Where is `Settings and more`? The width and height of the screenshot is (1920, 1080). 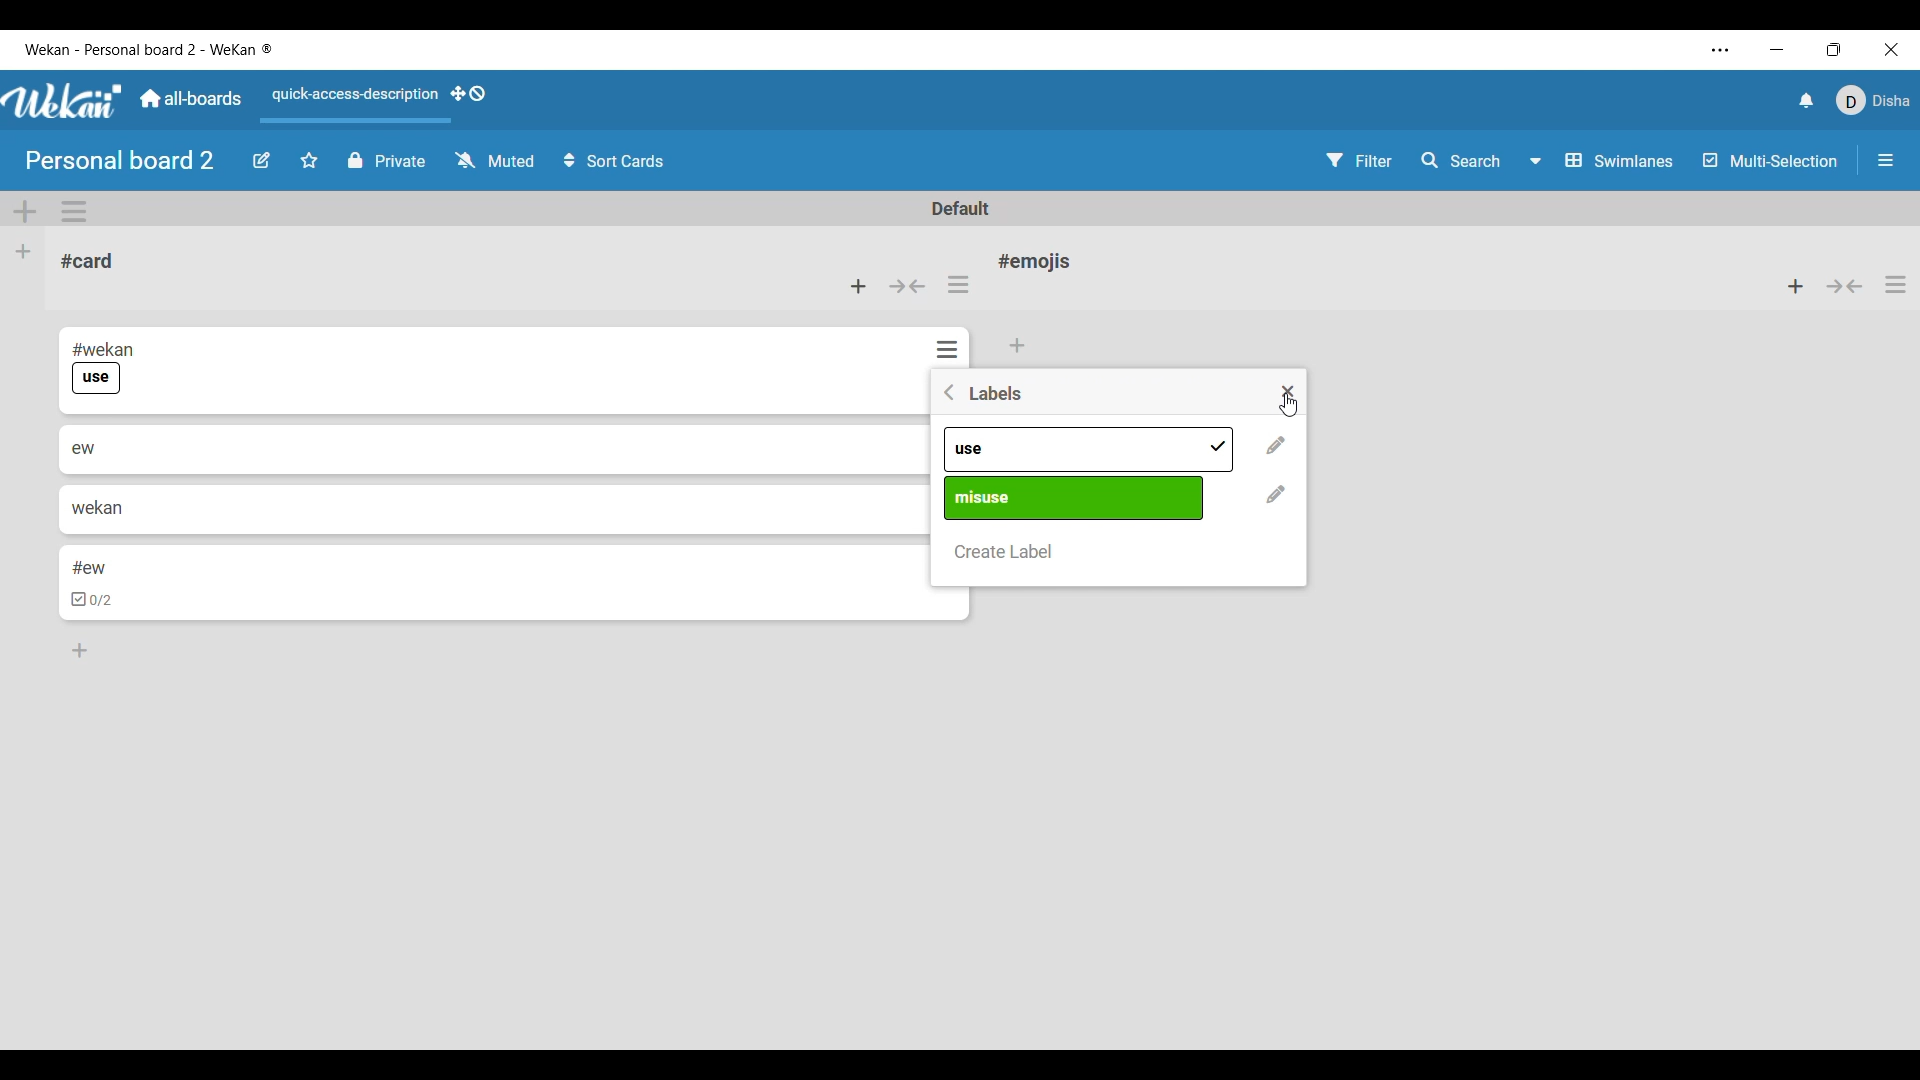 Settings and more is located at coordinates (1721, 50).